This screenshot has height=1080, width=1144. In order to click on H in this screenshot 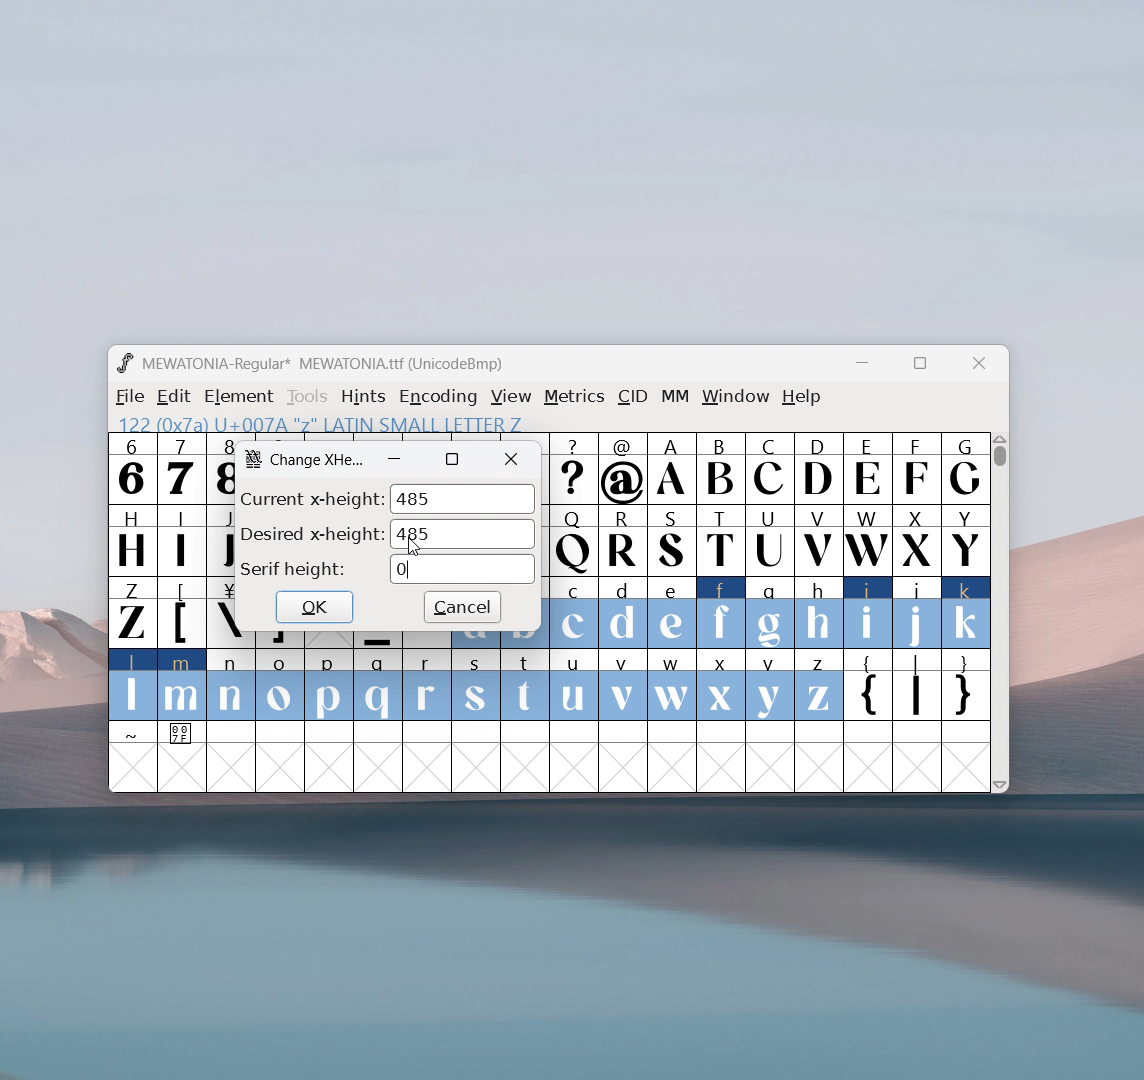, I will do `click(131, 538)`.